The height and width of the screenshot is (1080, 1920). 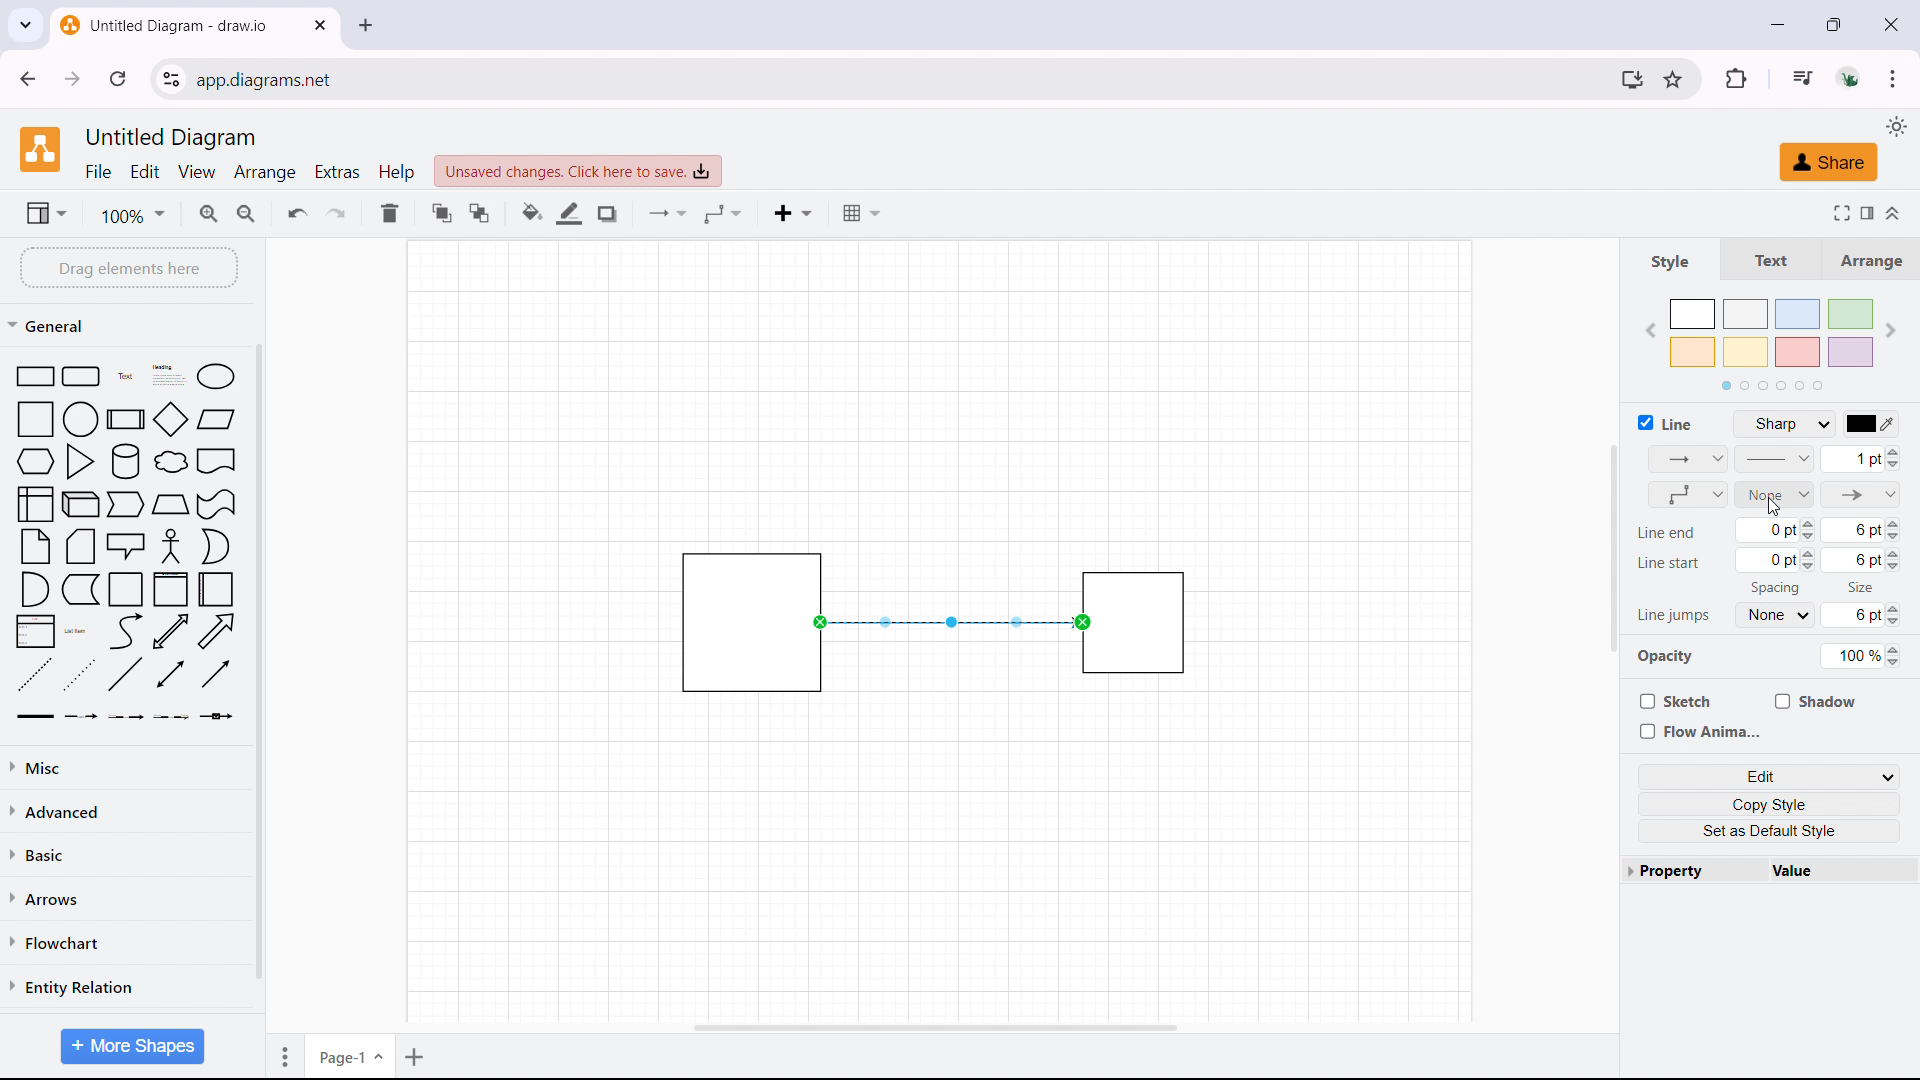 I want to click on delete, so click(x=389, y=214).